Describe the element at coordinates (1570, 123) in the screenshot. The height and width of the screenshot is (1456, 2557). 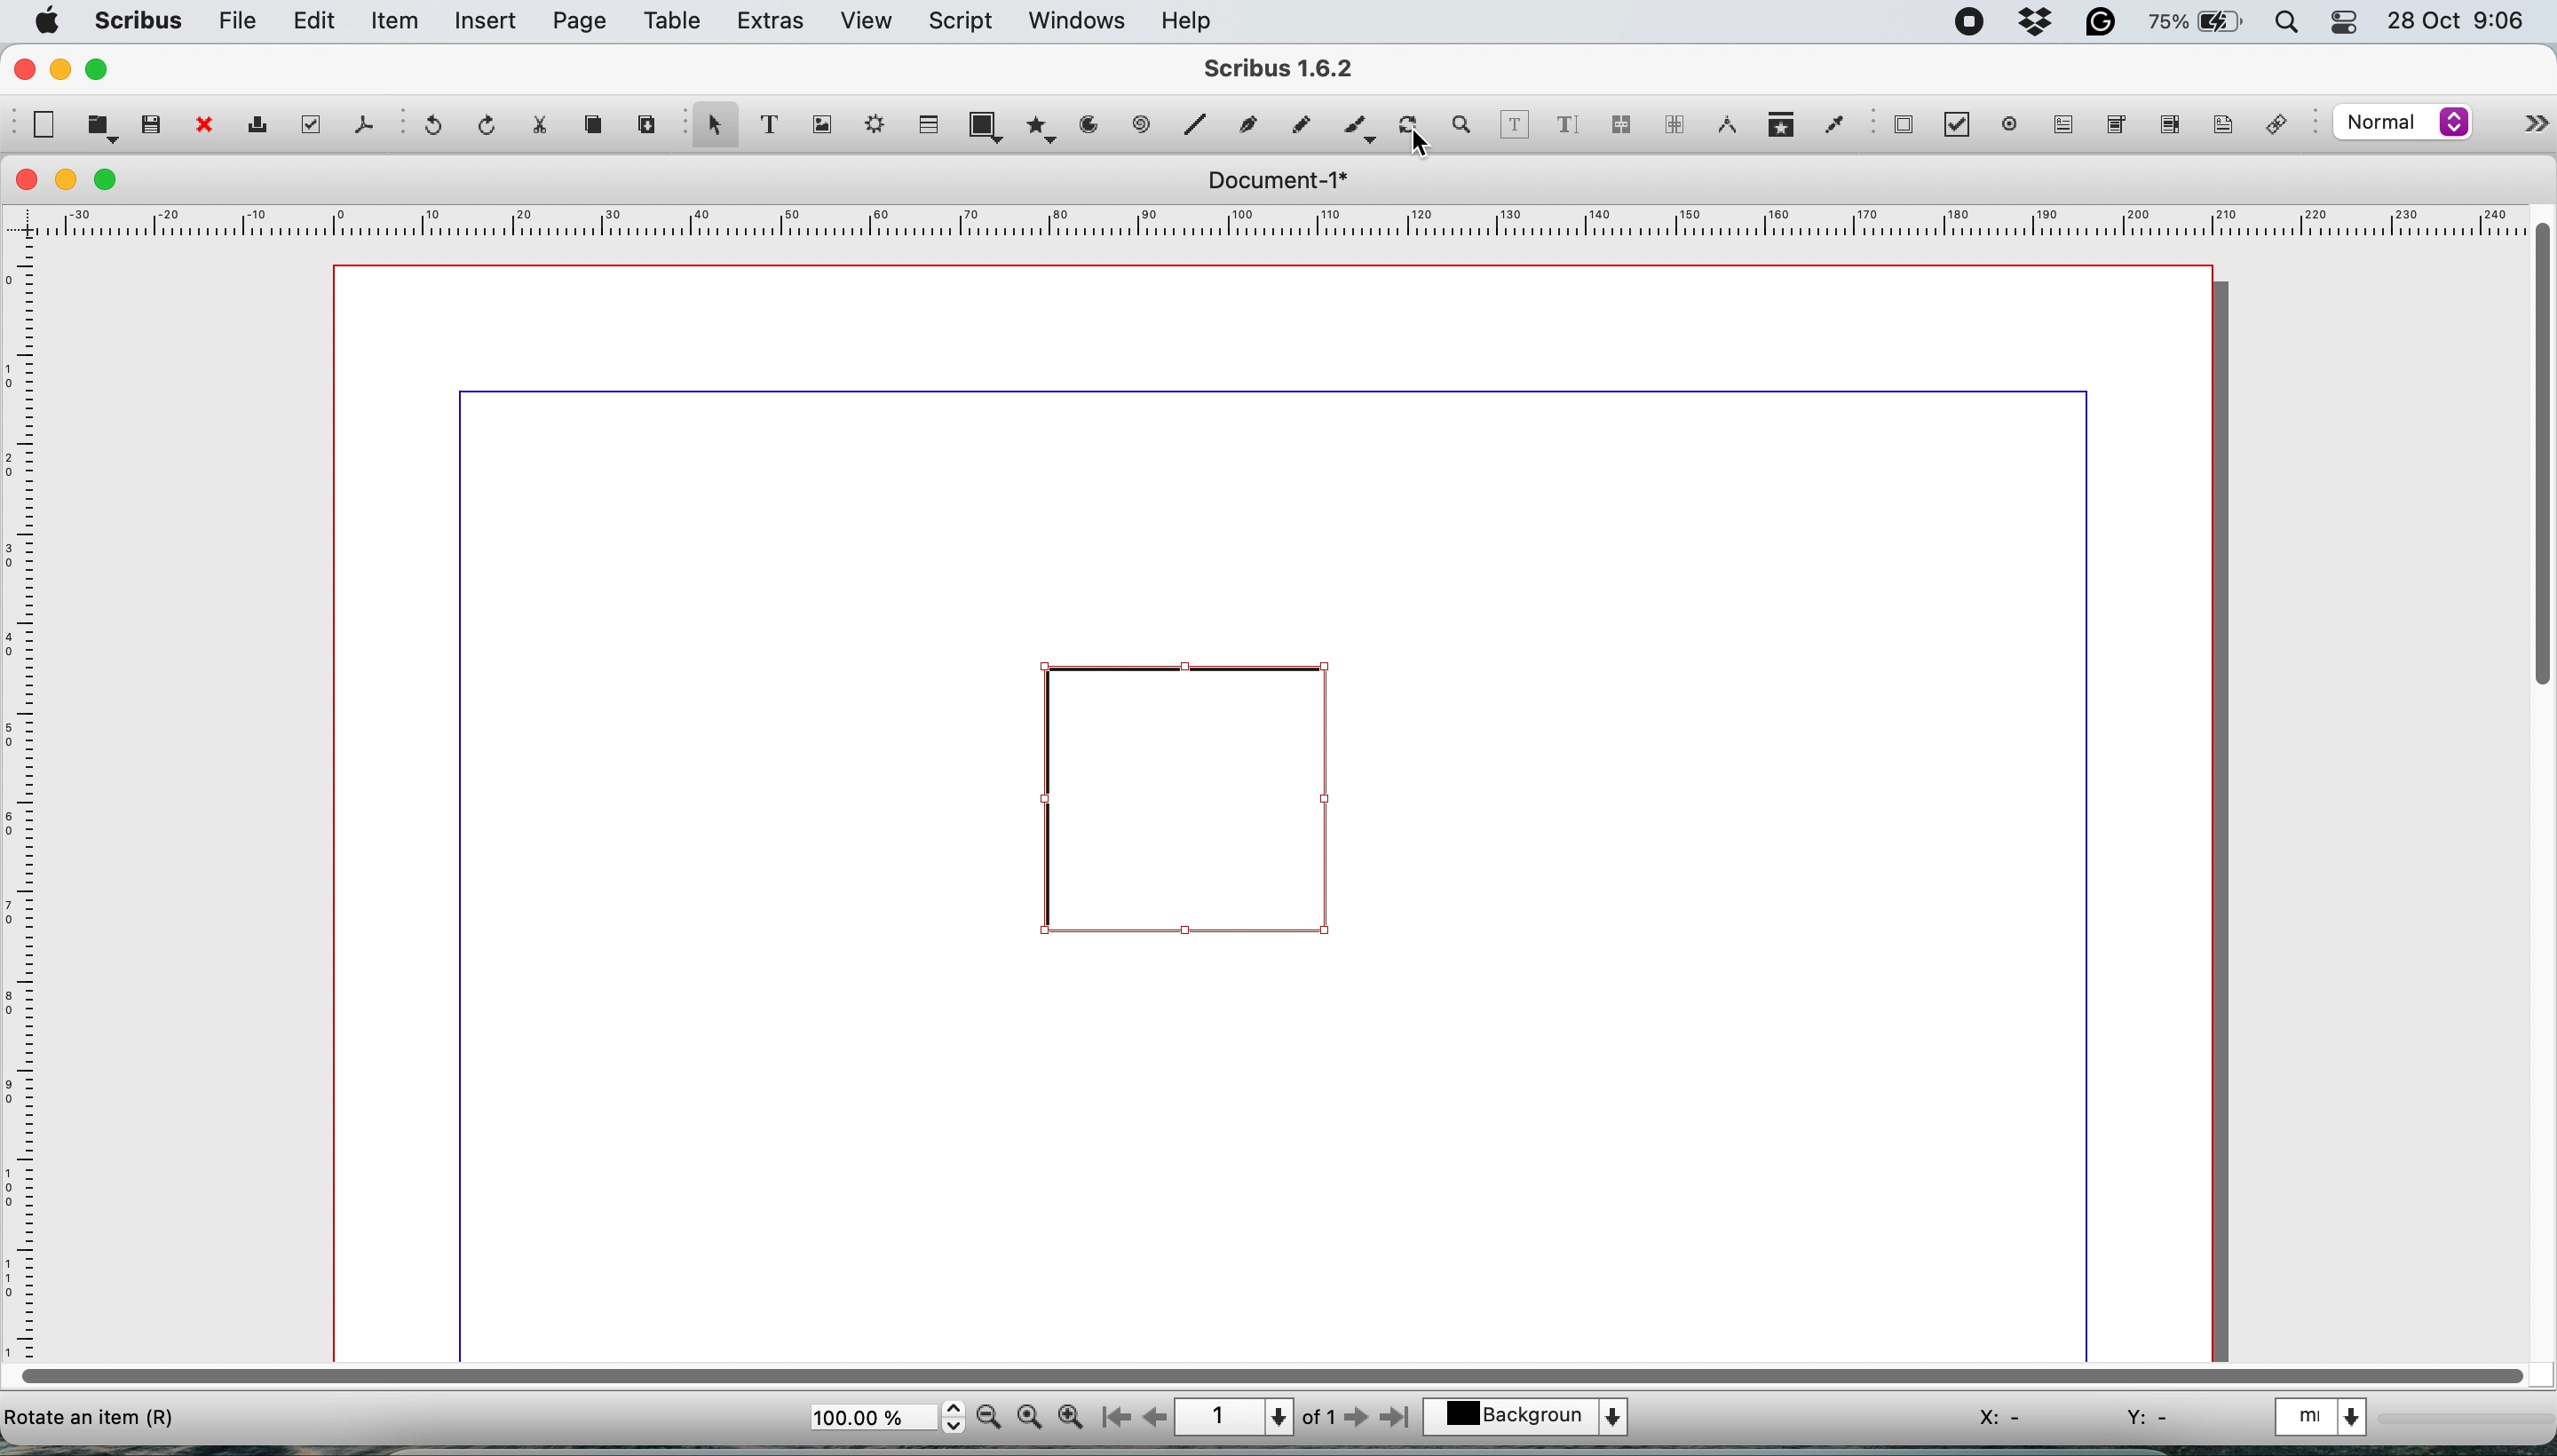
I see `edit text with story editor` at that location.